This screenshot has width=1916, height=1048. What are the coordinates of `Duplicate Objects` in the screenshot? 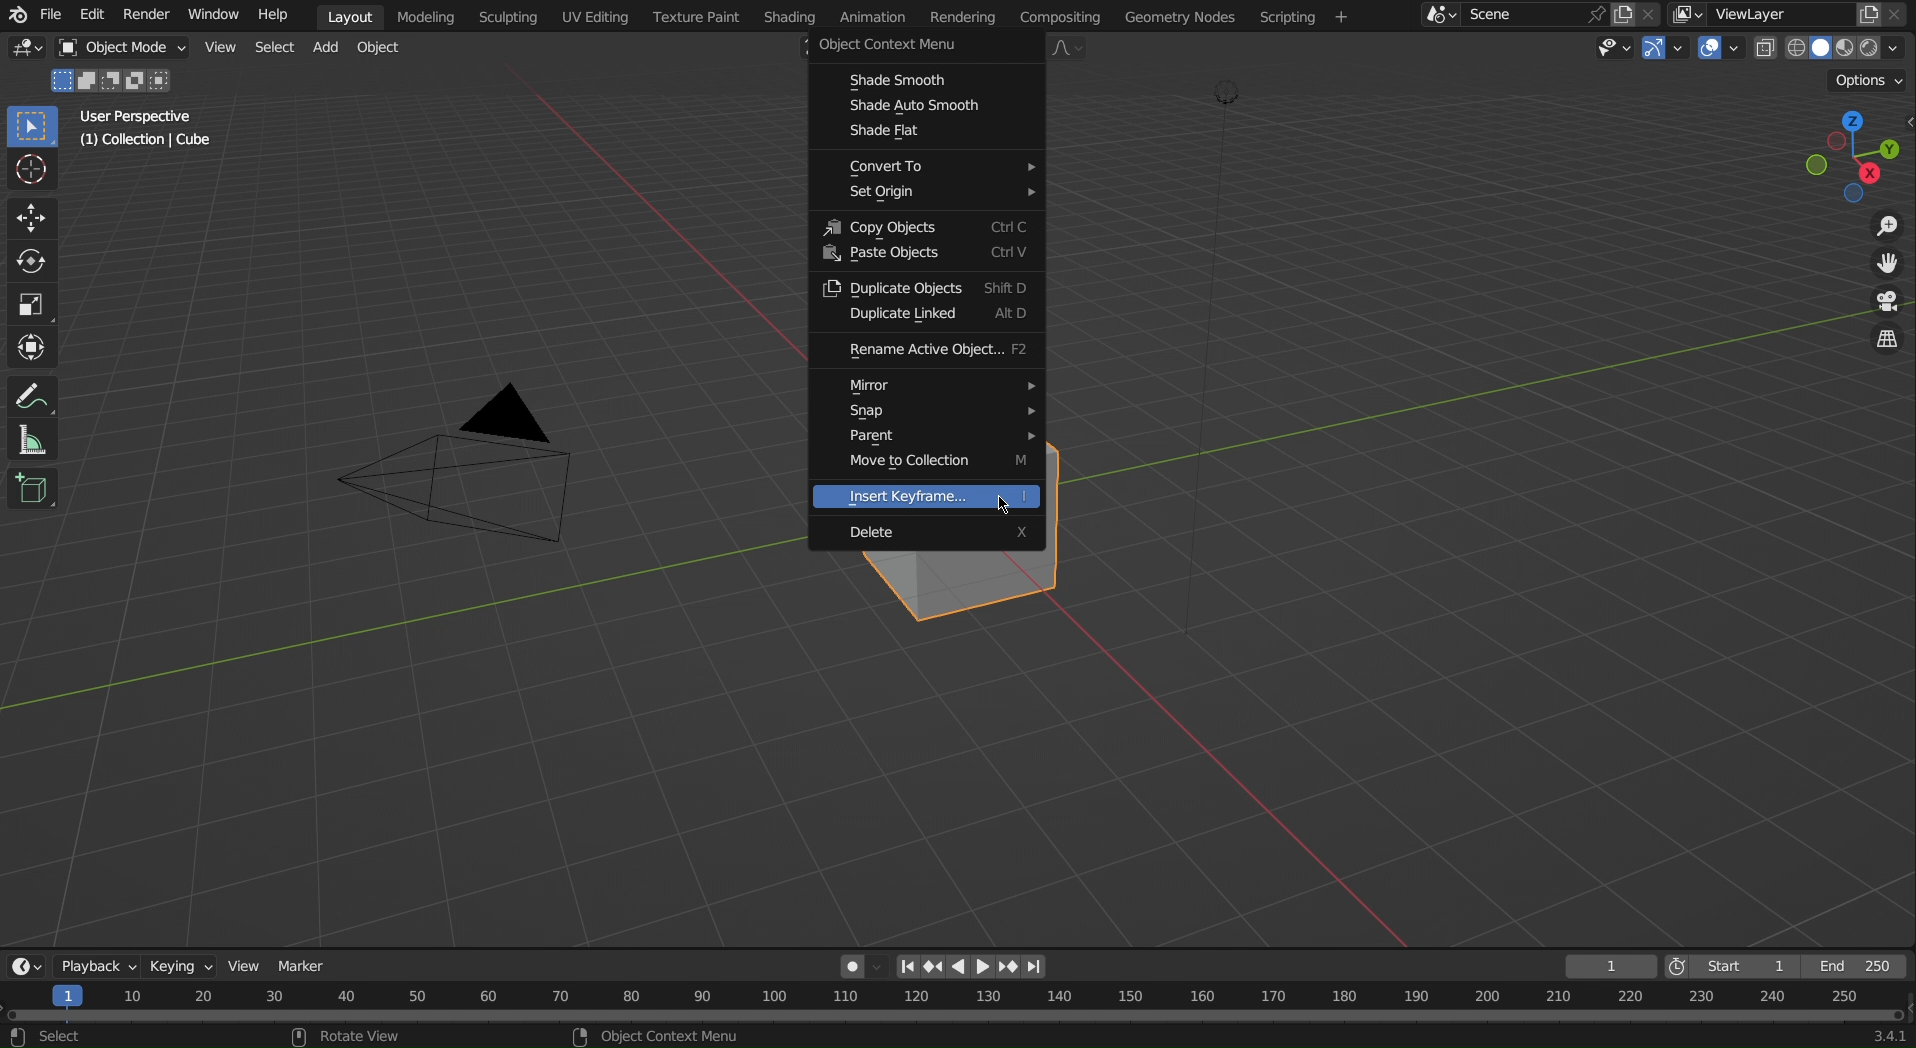 It's located at (926, 284).